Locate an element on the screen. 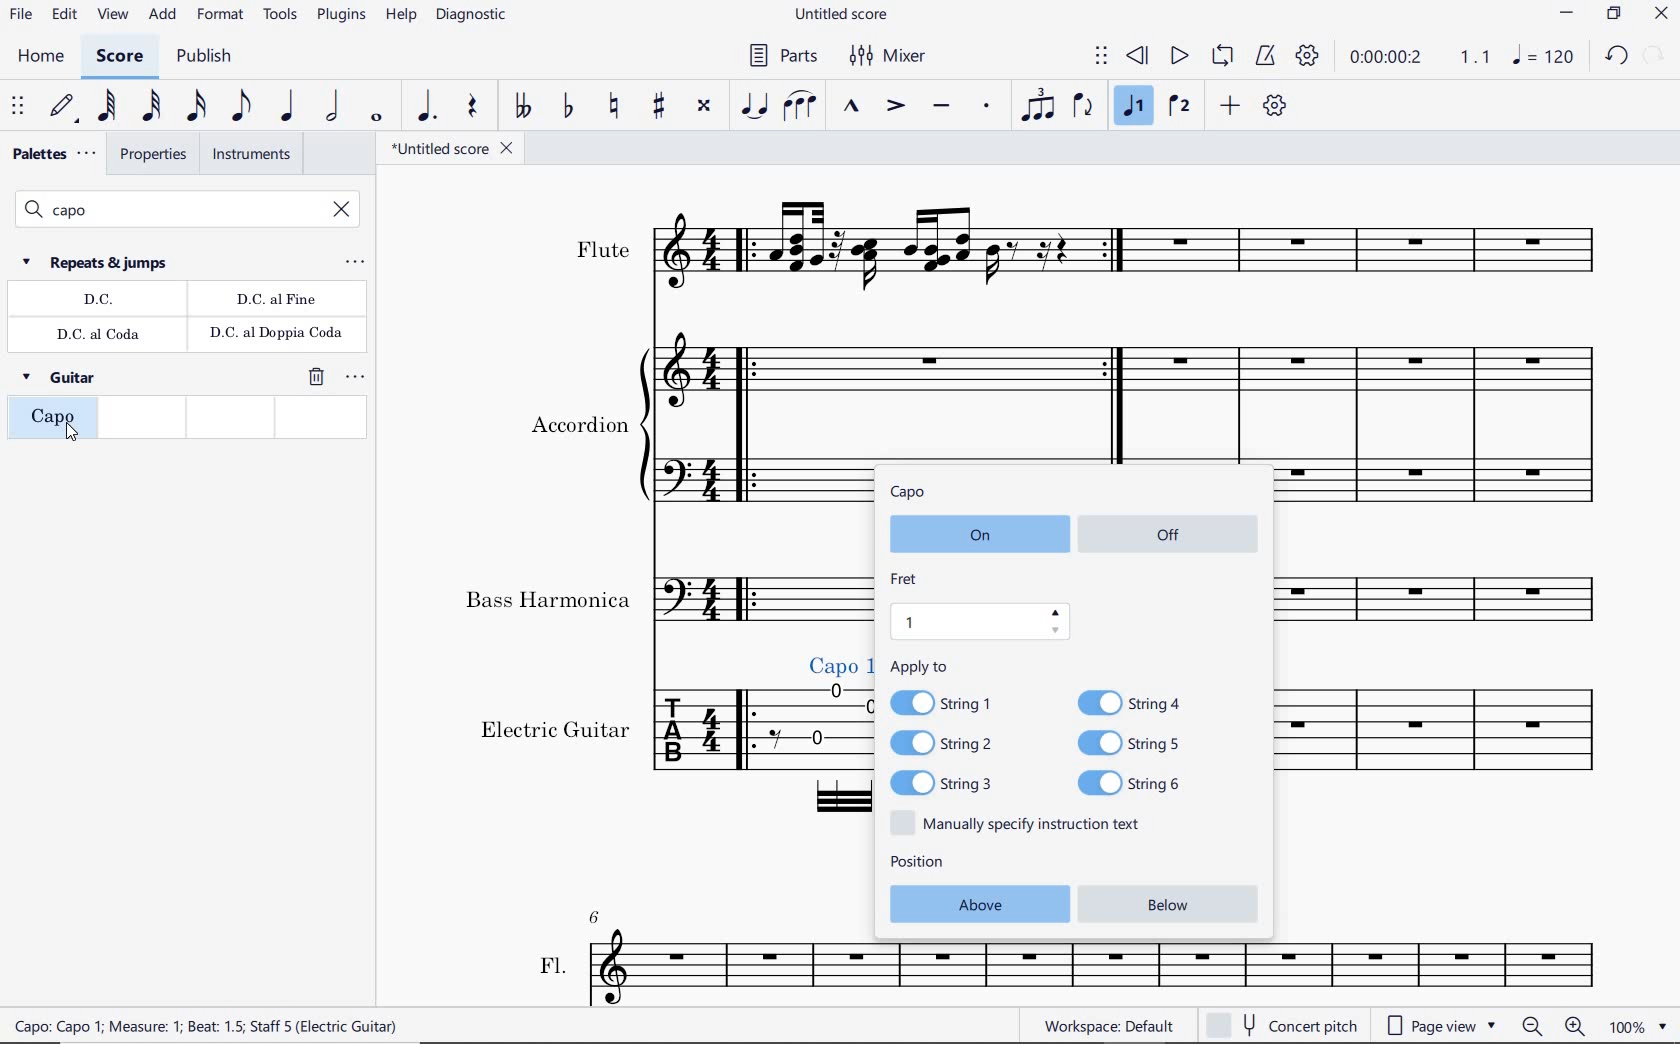  select to move is located at coordinates (19, 107).